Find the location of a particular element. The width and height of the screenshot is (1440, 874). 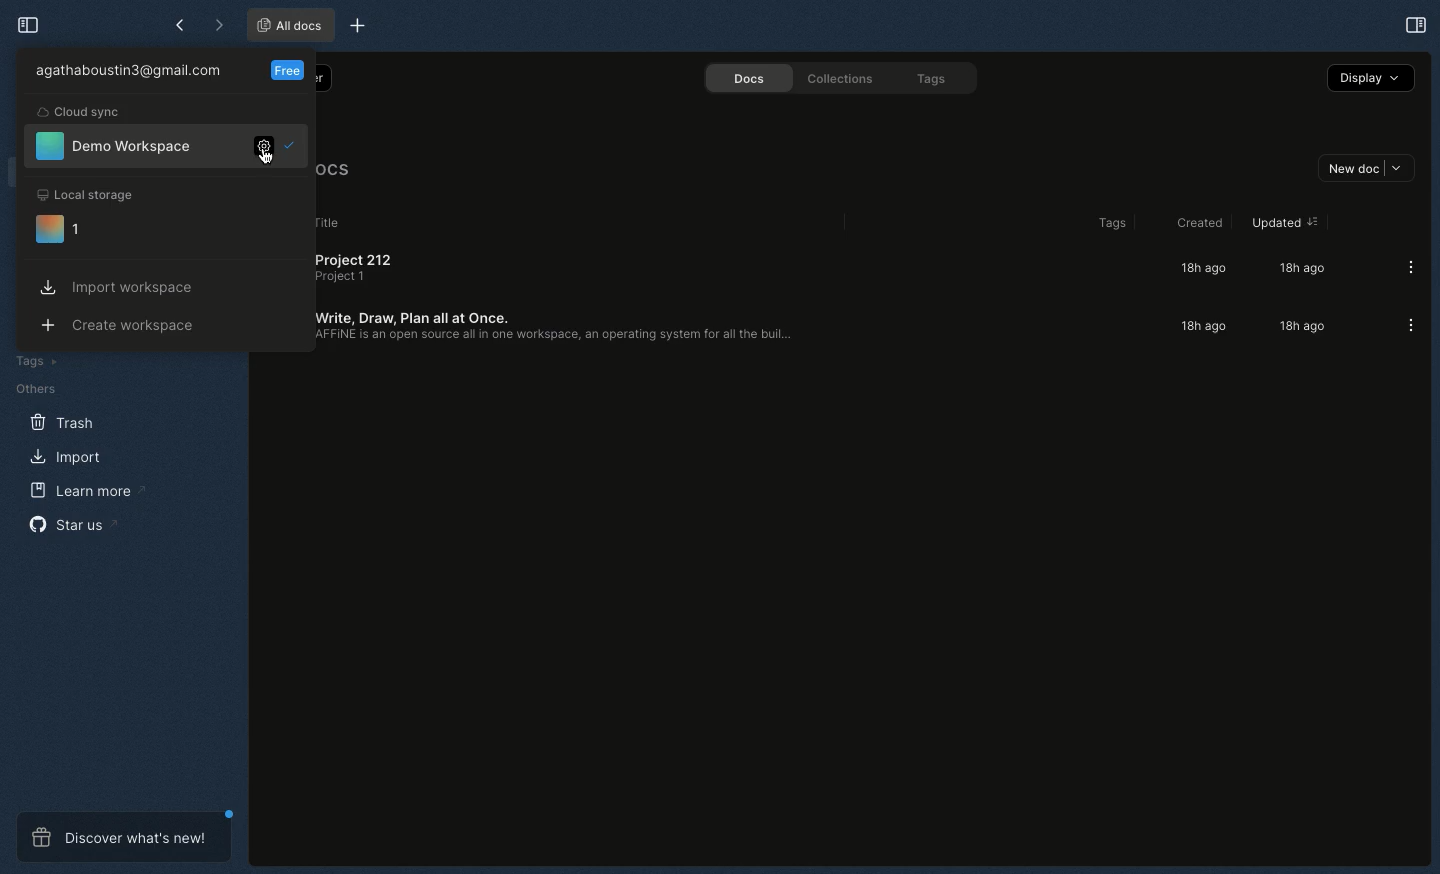

Updated is located at coordinates (1280, 224).